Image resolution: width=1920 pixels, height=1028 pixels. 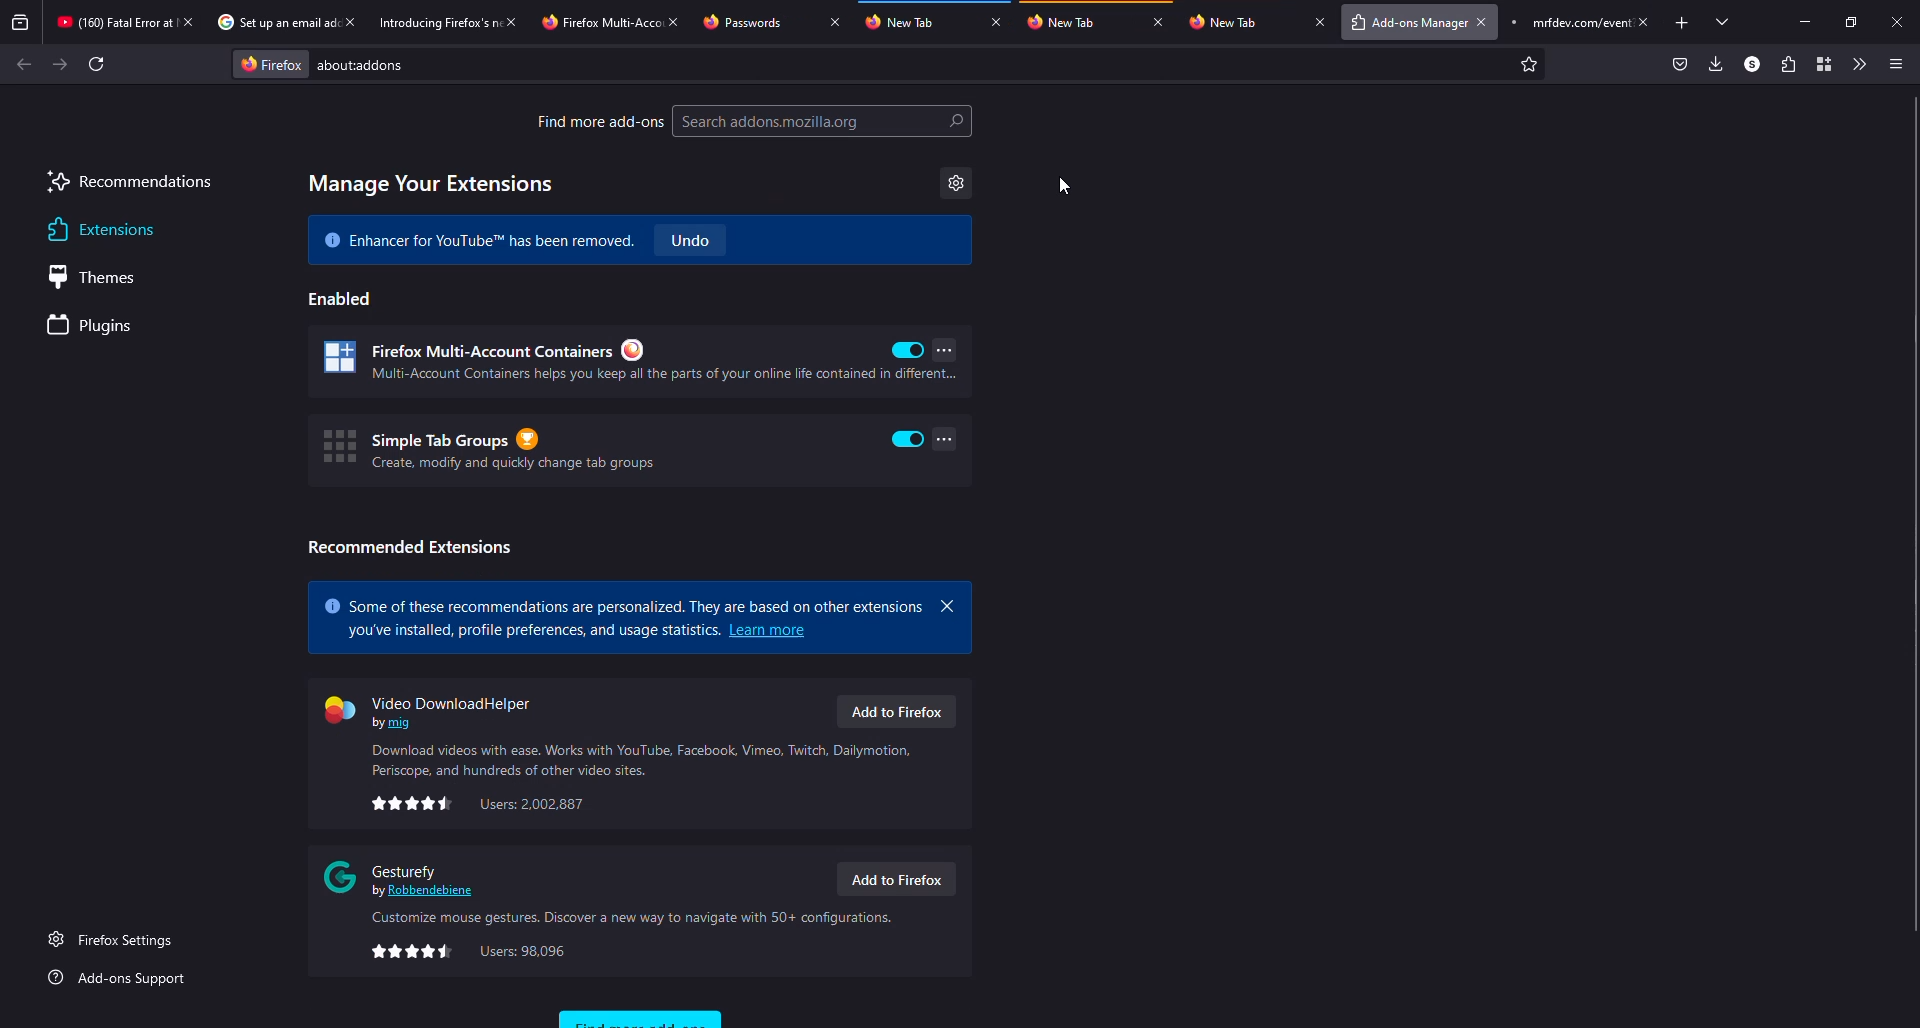 What do you see at coordinates (1856, 64) in the screenshot?
I see `more tools` at bounding box center [1856, 64].